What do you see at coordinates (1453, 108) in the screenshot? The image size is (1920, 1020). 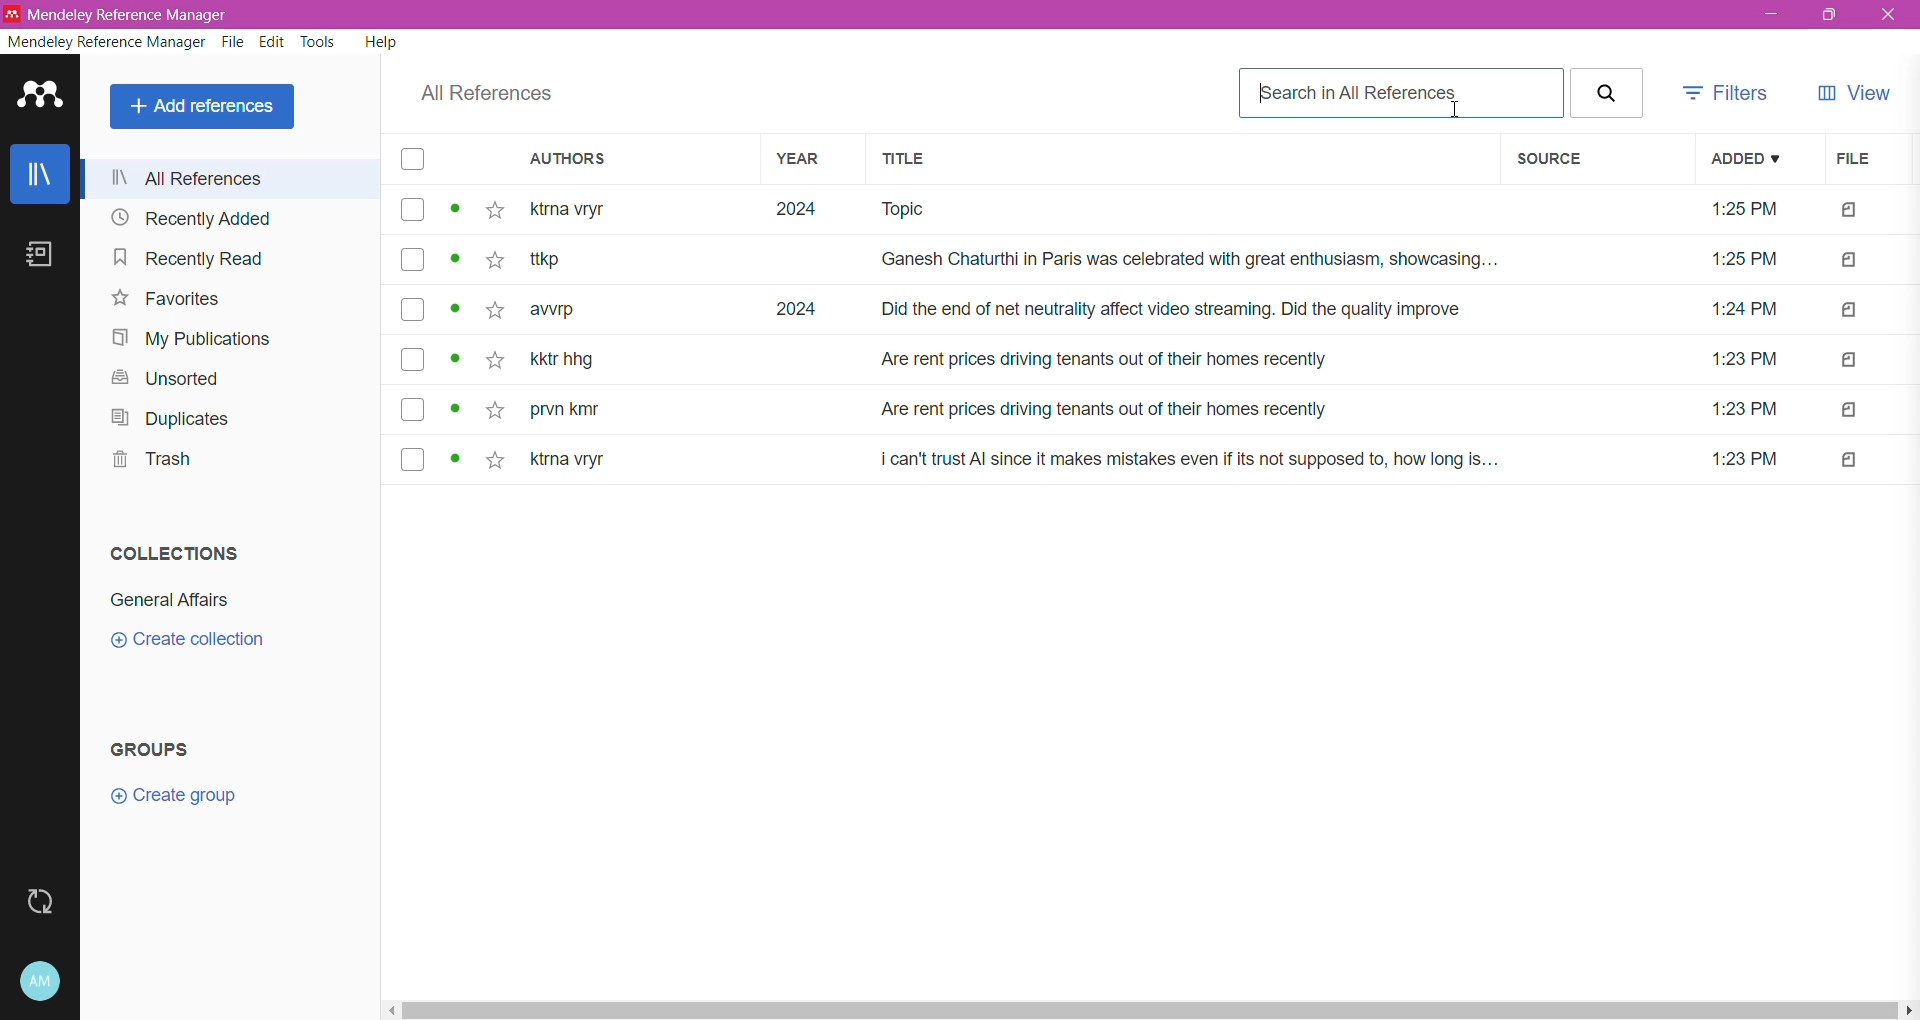 I see `cursor` at bounding box center [1453, 108].